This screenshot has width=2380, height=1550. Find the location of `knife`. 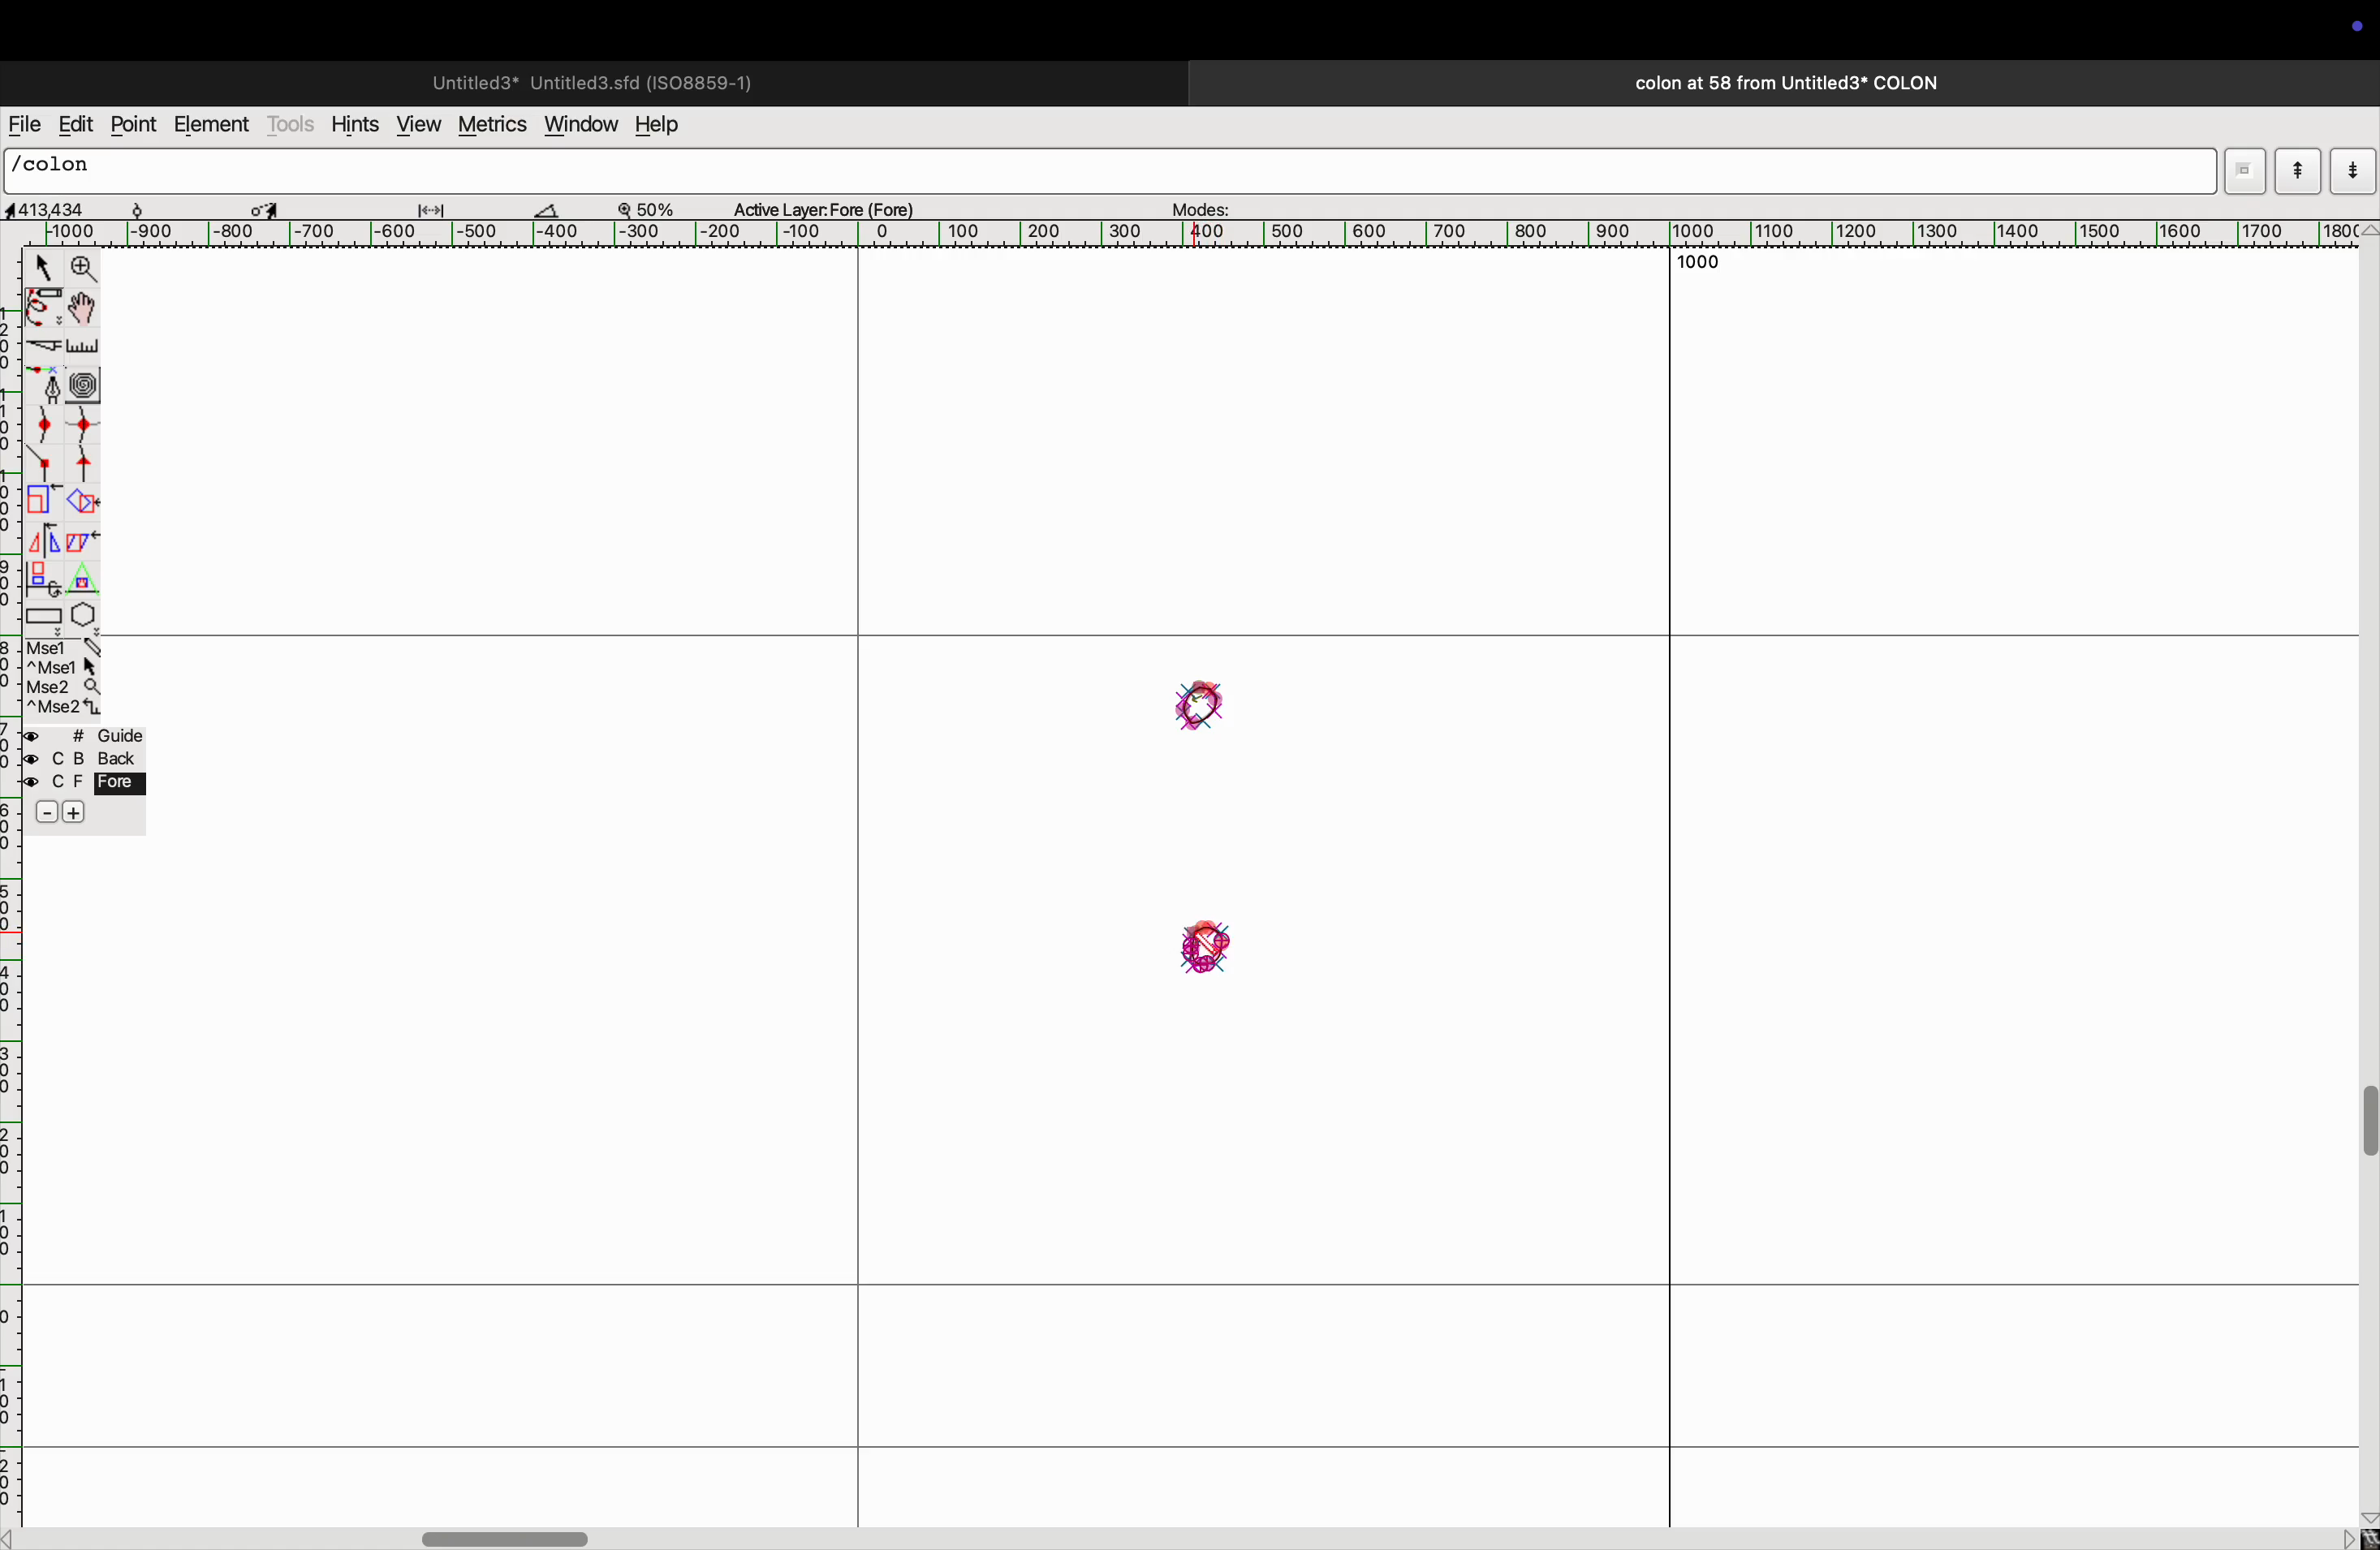

knife is located at coordinates (42, 349).